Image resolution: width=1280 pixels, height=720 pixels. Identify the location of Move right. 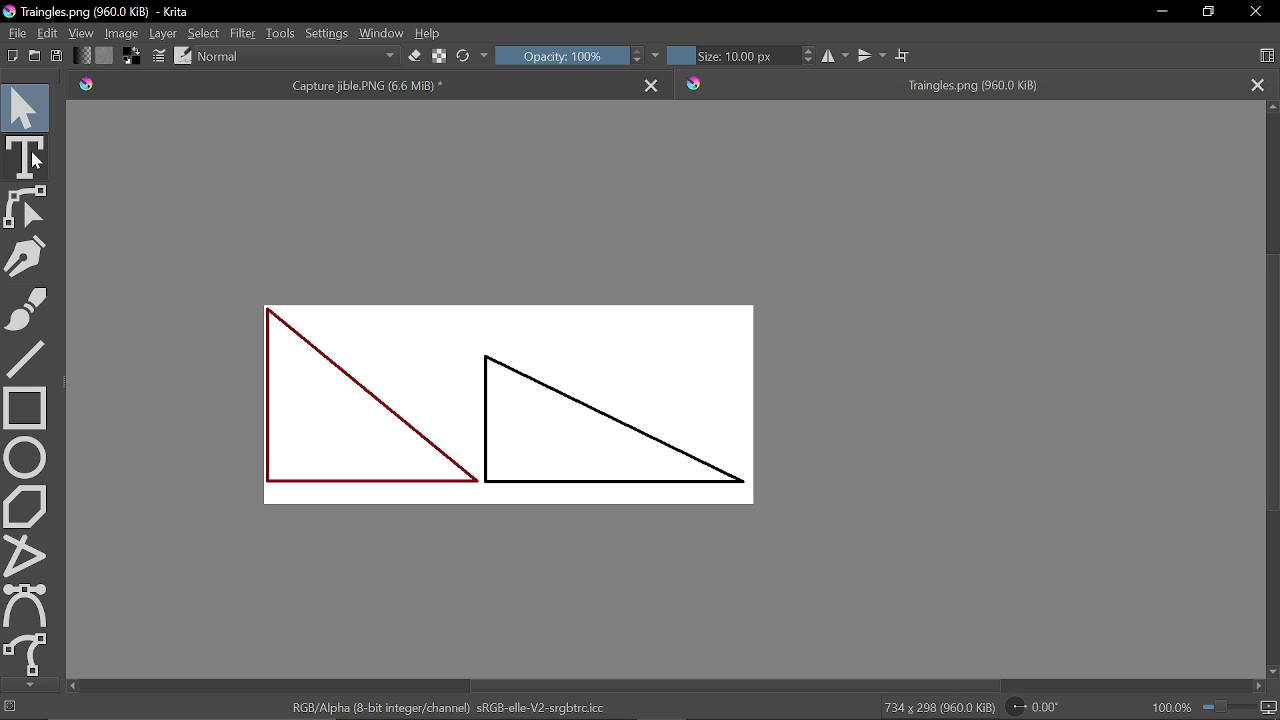
(1256, 687).